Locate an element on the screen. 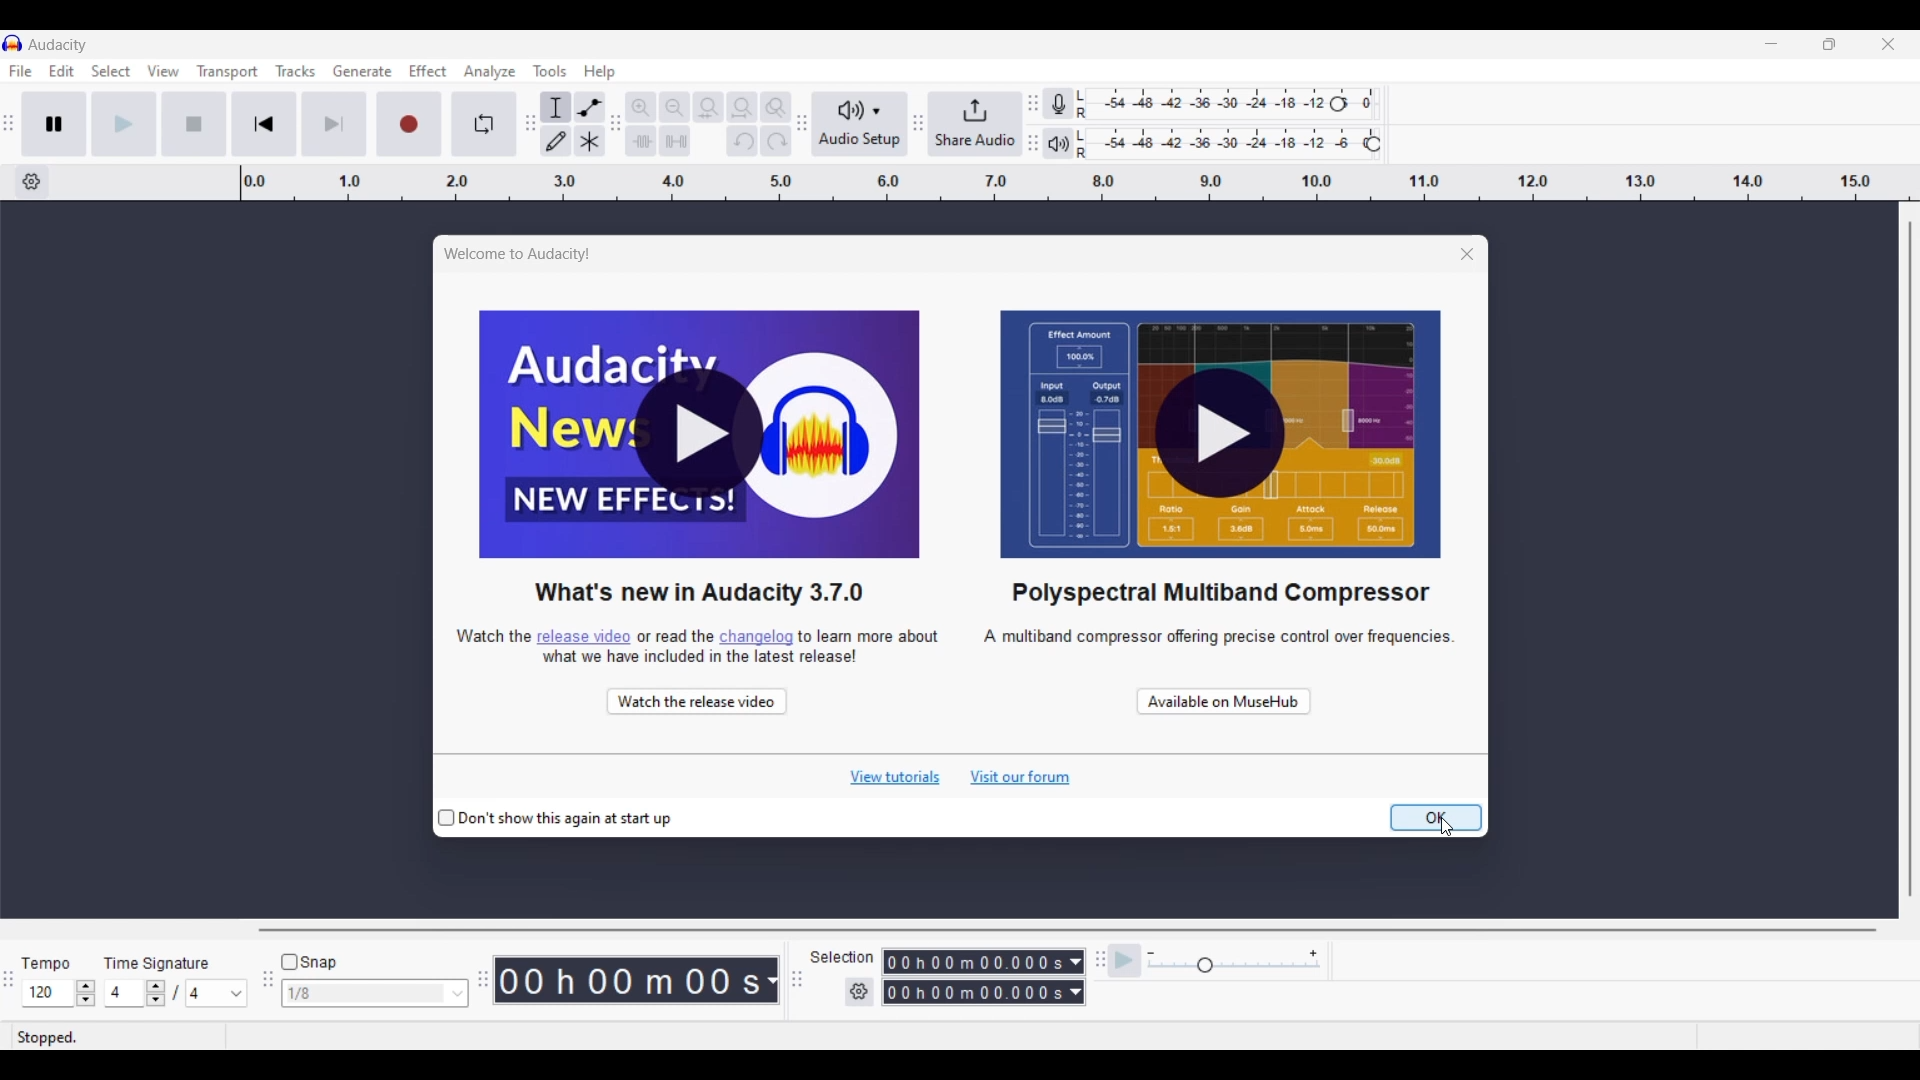  Tools menu is located at coordinates (551, 71).